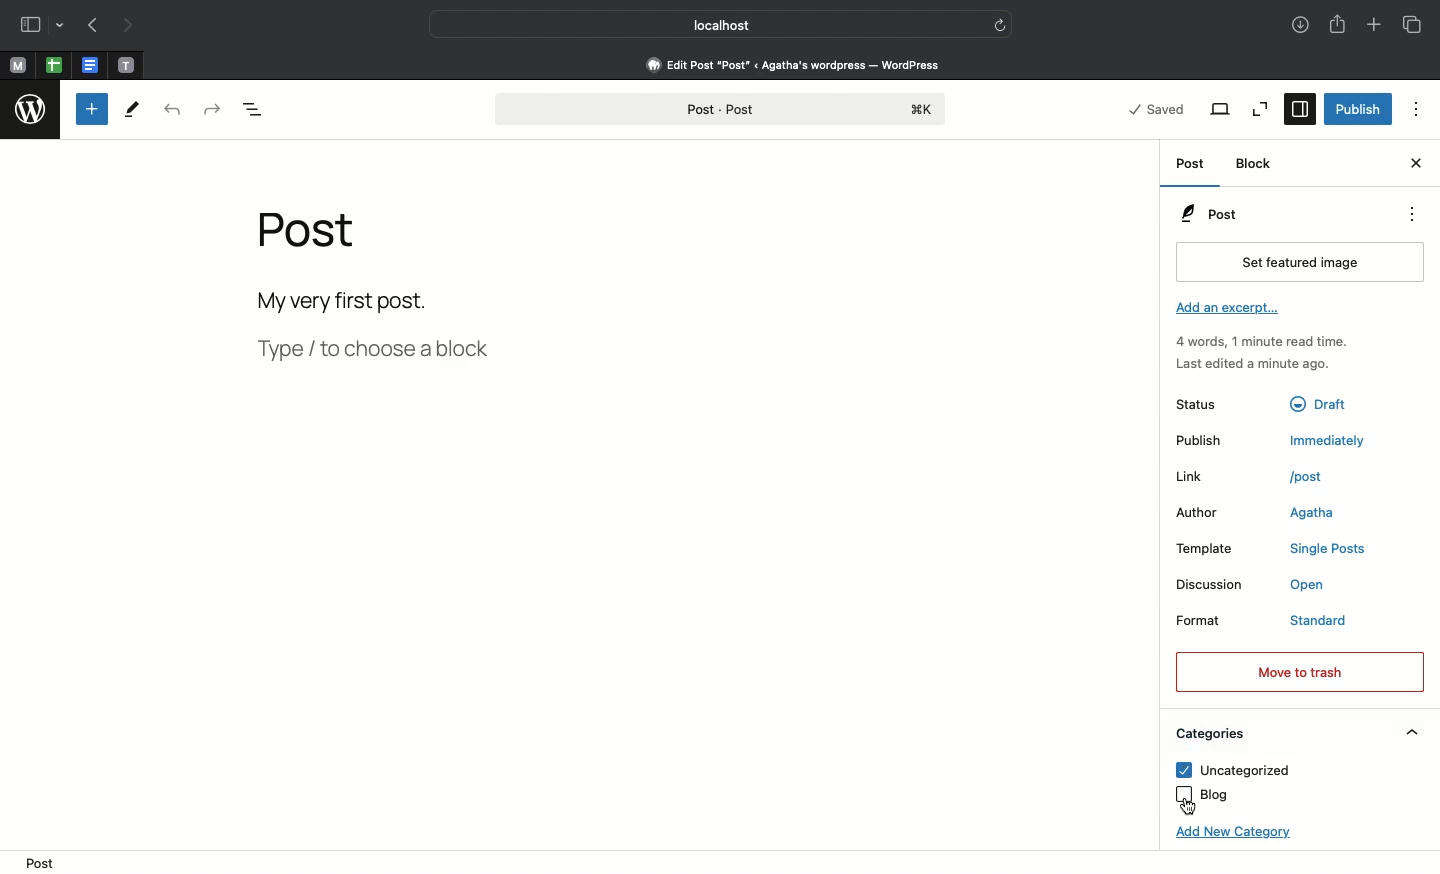 The image size is (1440, 874). I want to click on Pinned tab, so click(18, 67).